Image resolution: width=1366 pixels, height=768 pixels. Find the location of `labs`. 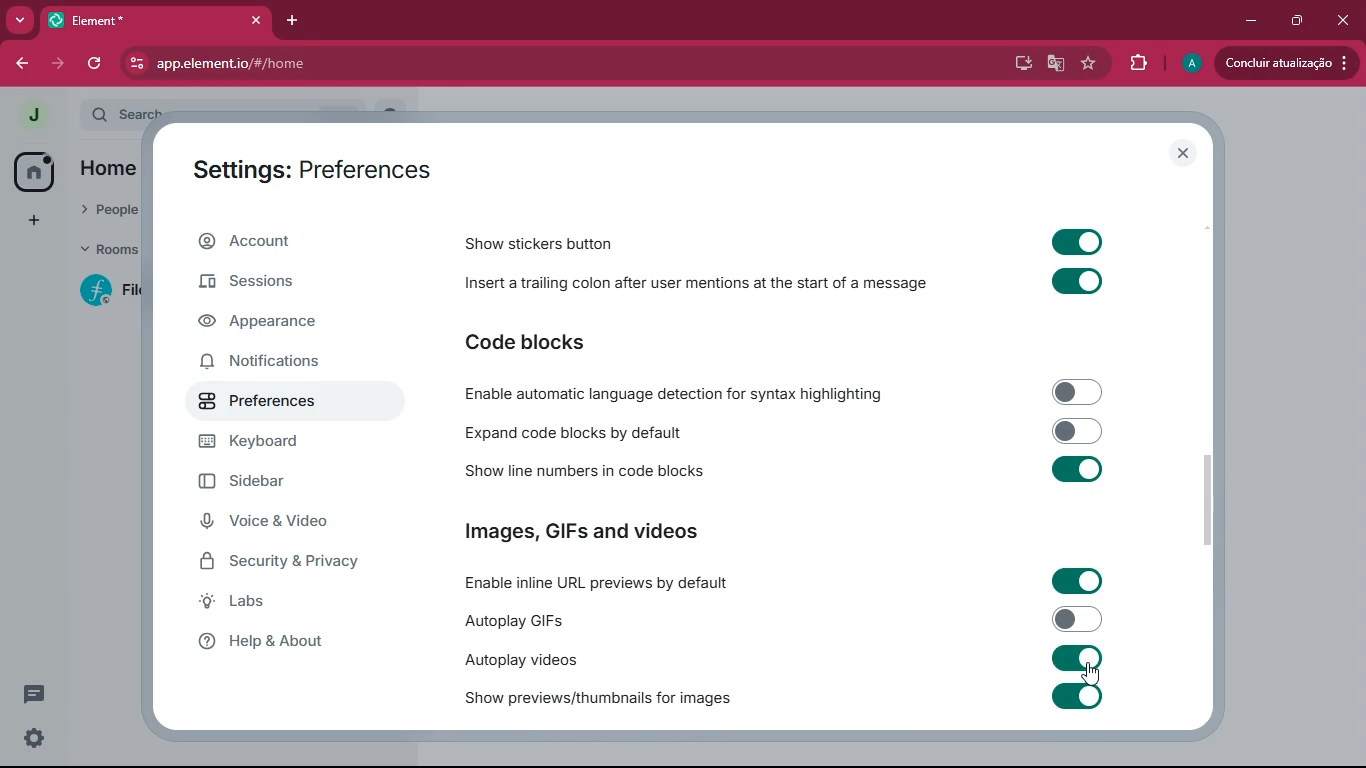

labs is located at coordinates (288, 606).